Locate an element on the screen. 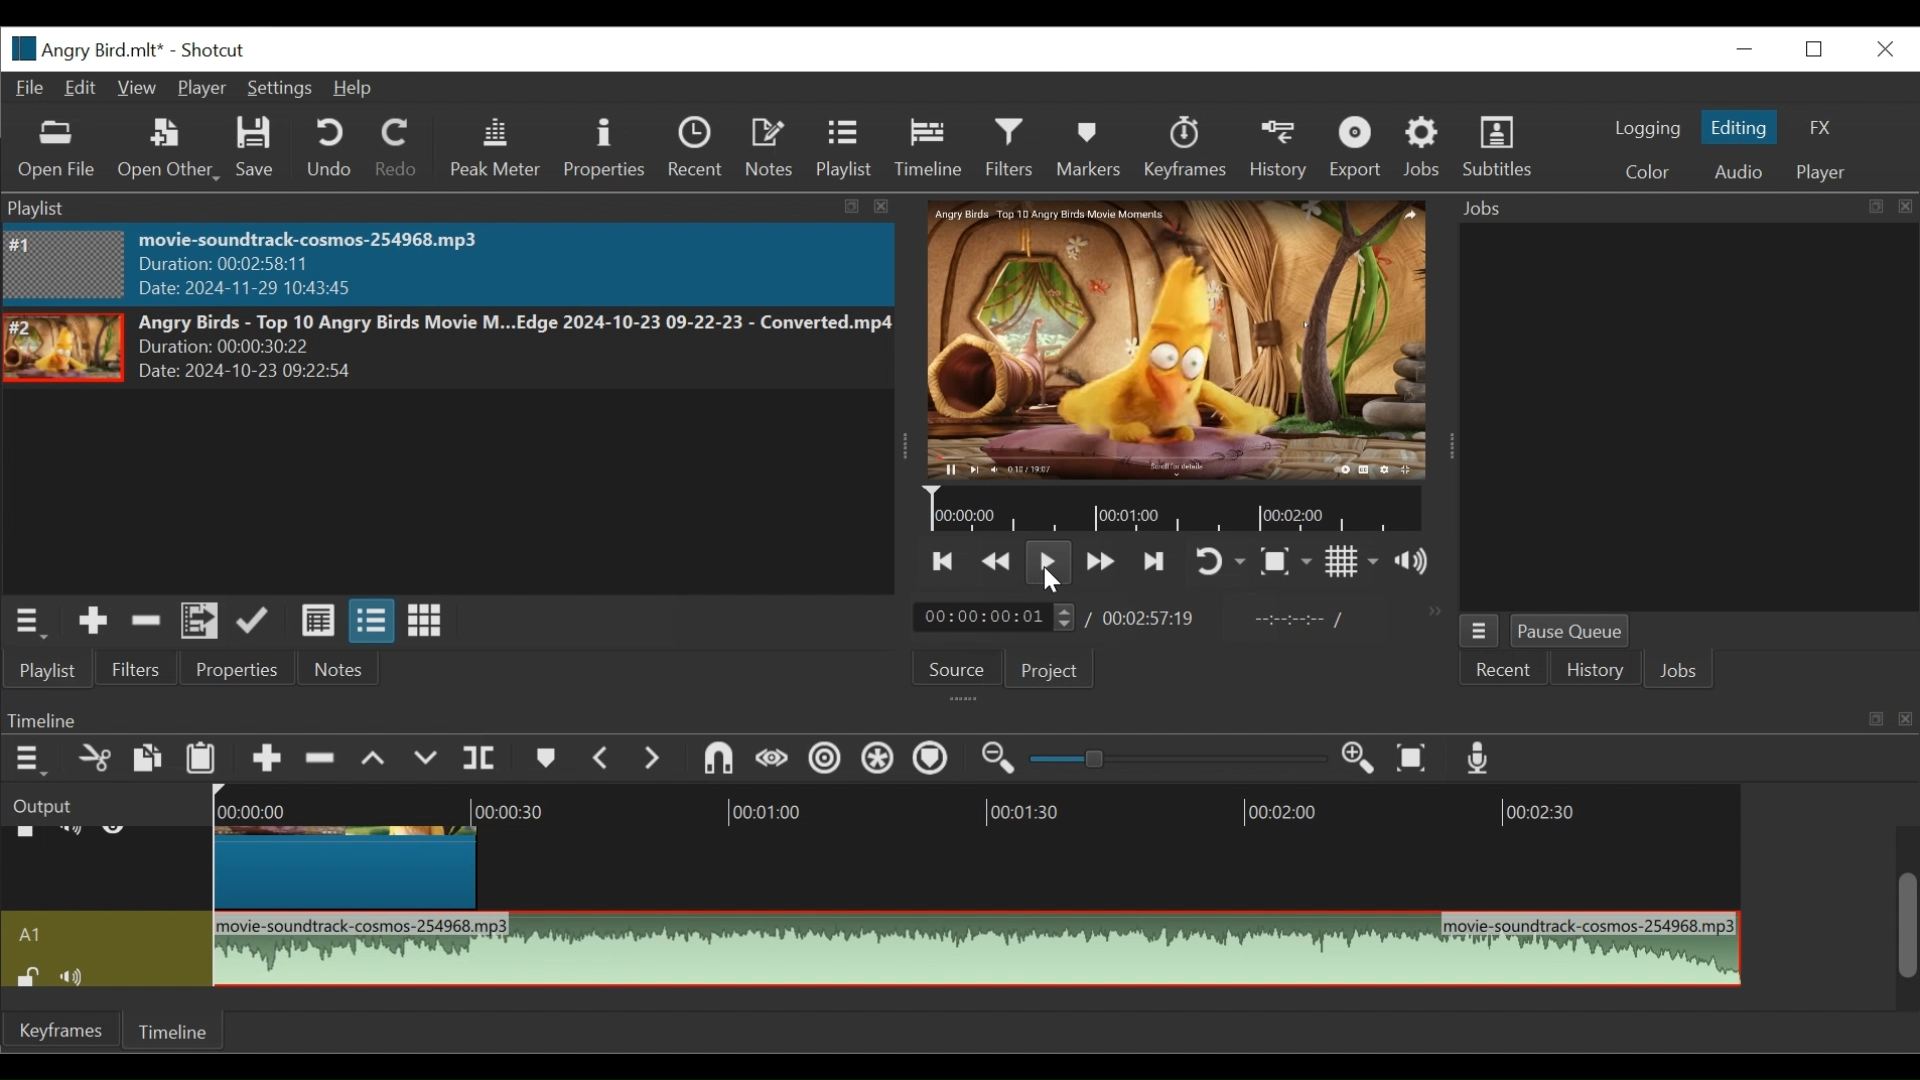  Jobs is located at coordinates (1682, 670).